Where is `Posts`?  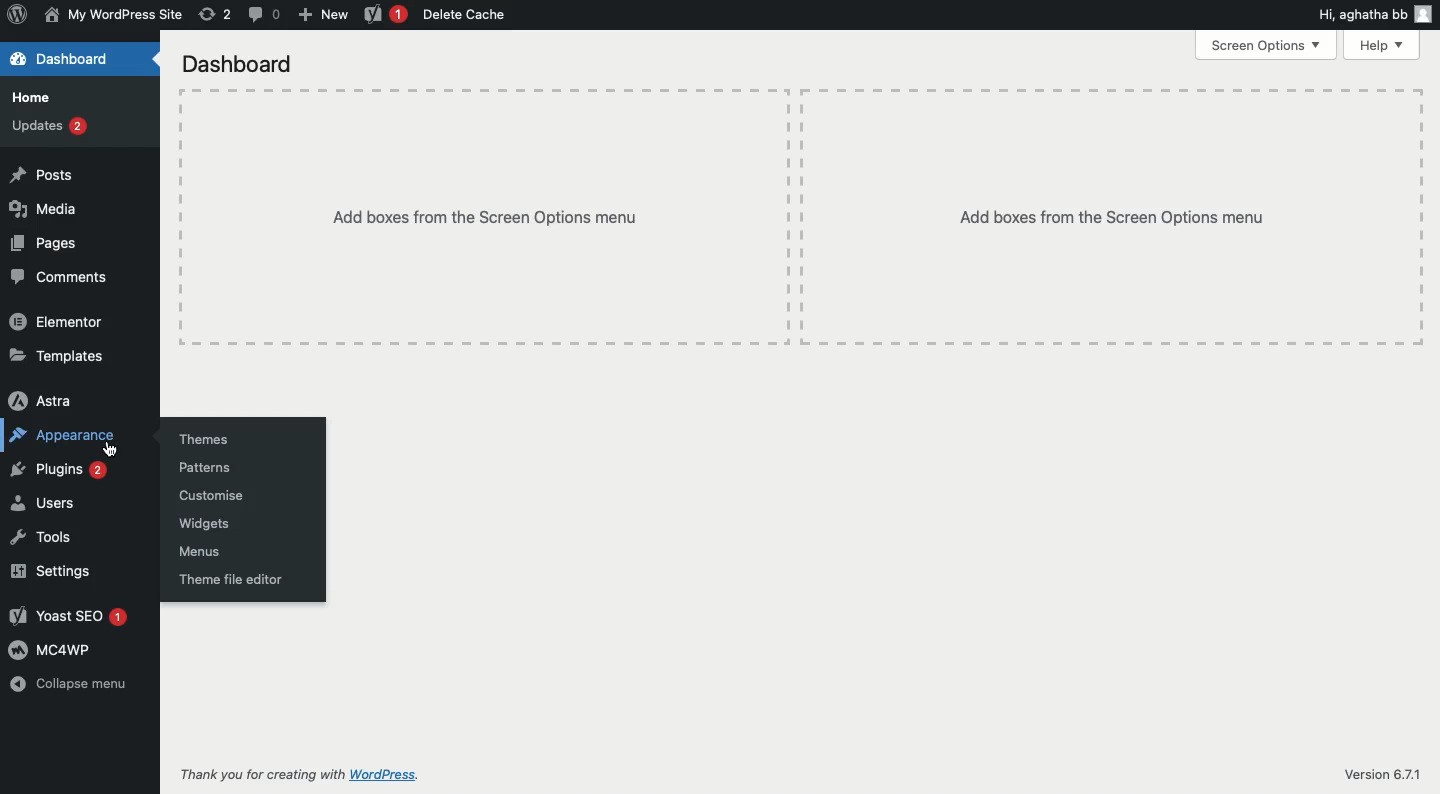 Posts is located at coordinates (40, 178).